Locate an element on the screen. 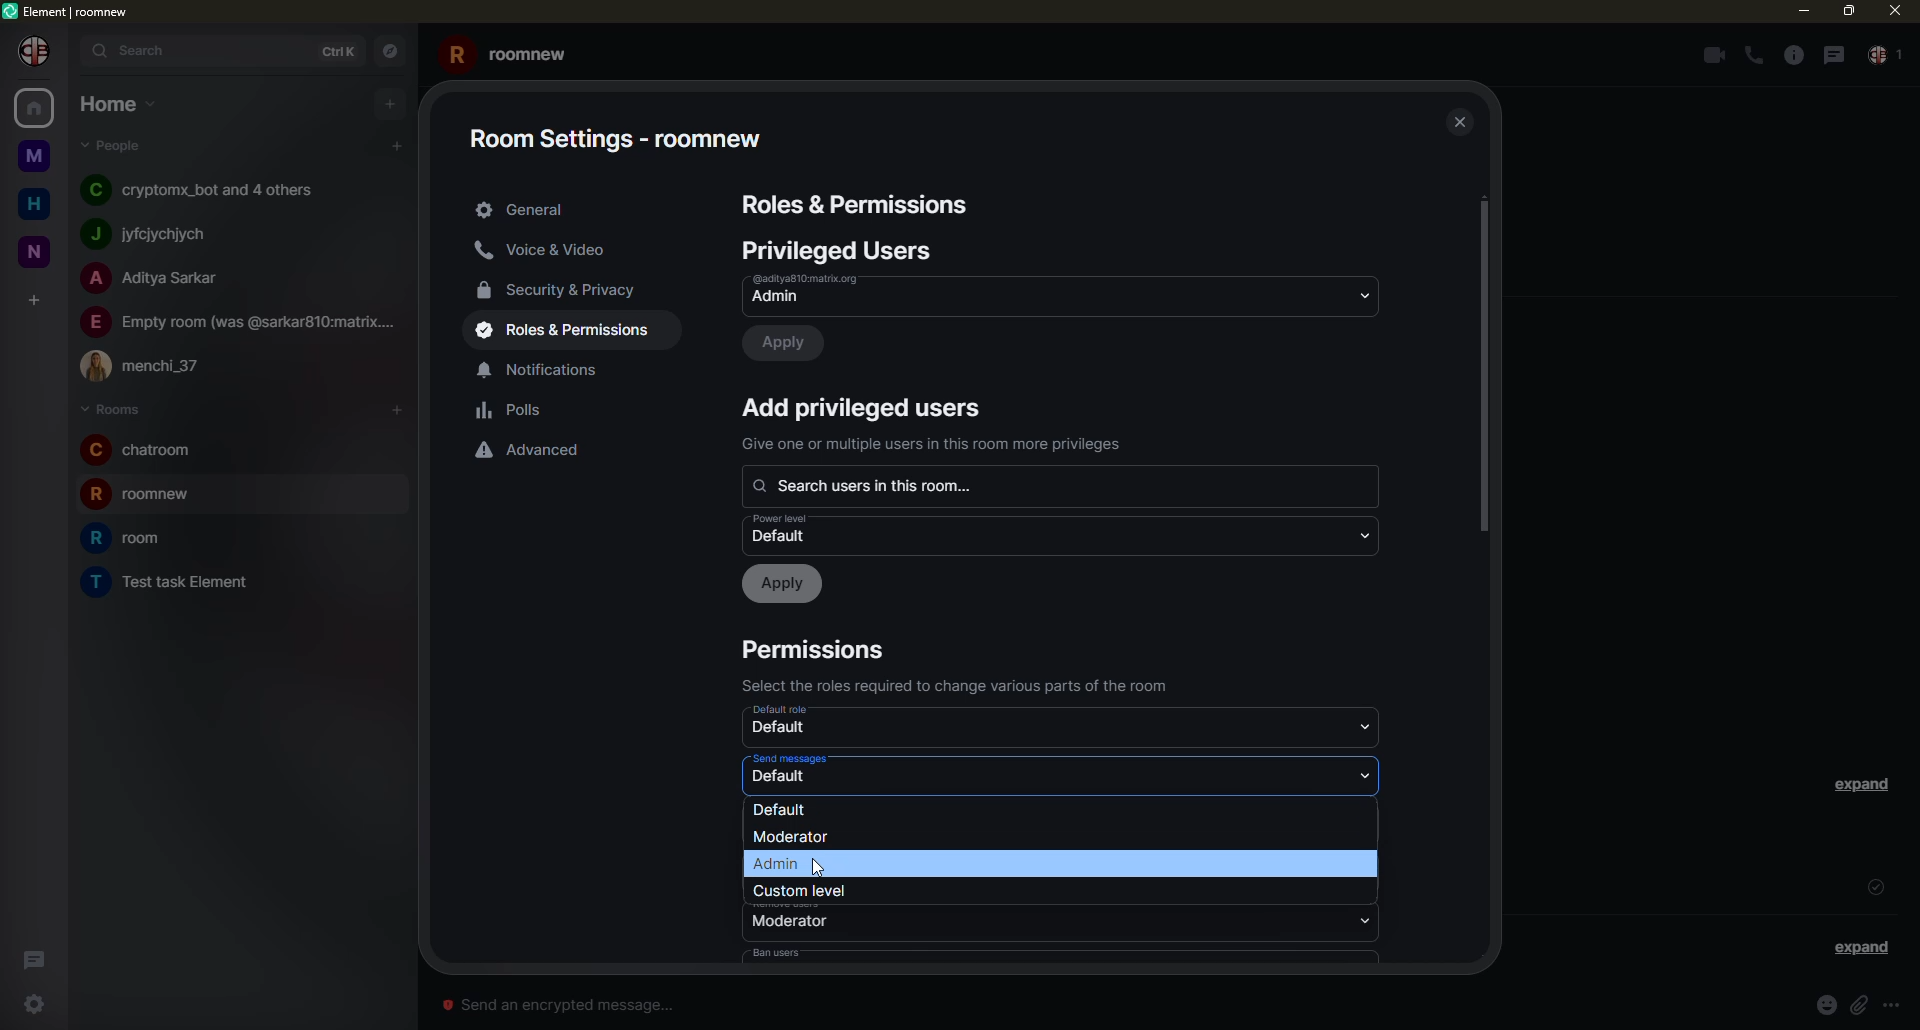 This screenshot has height=1030, width=1920. quick settings is located at coordinates (29, 1005).